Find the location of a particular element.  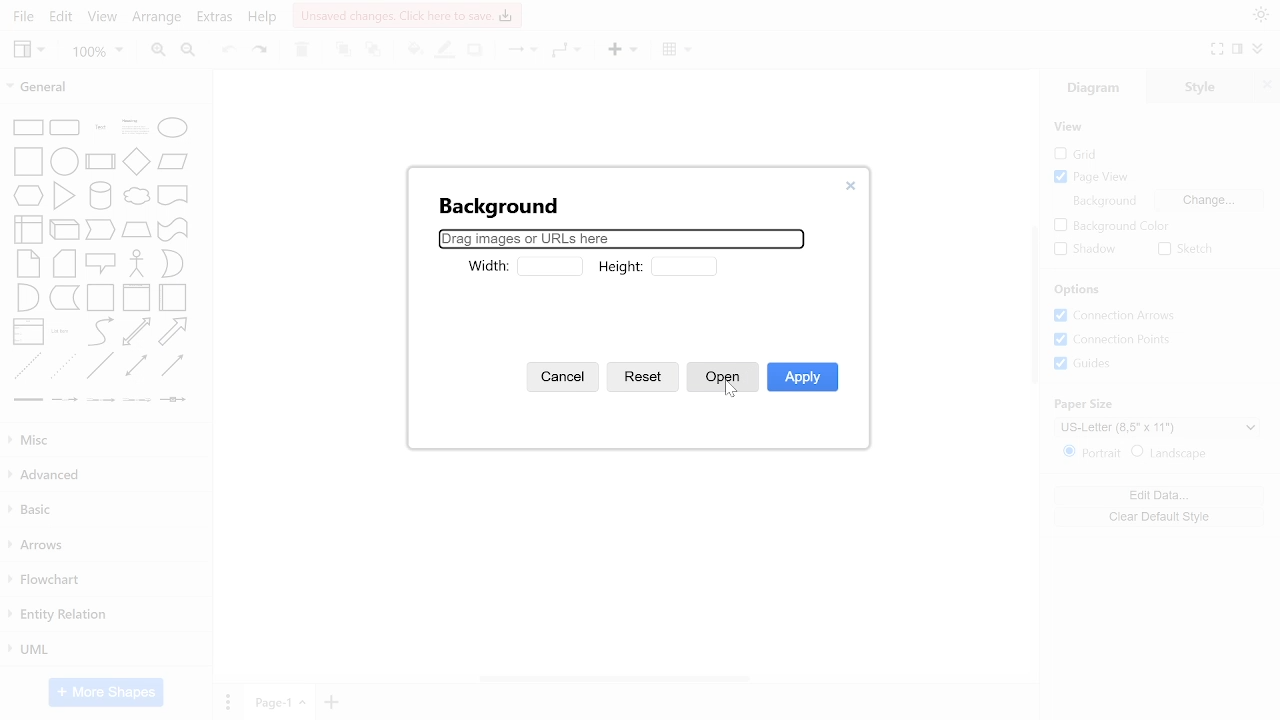

misc is located at coordinates (106, 441).